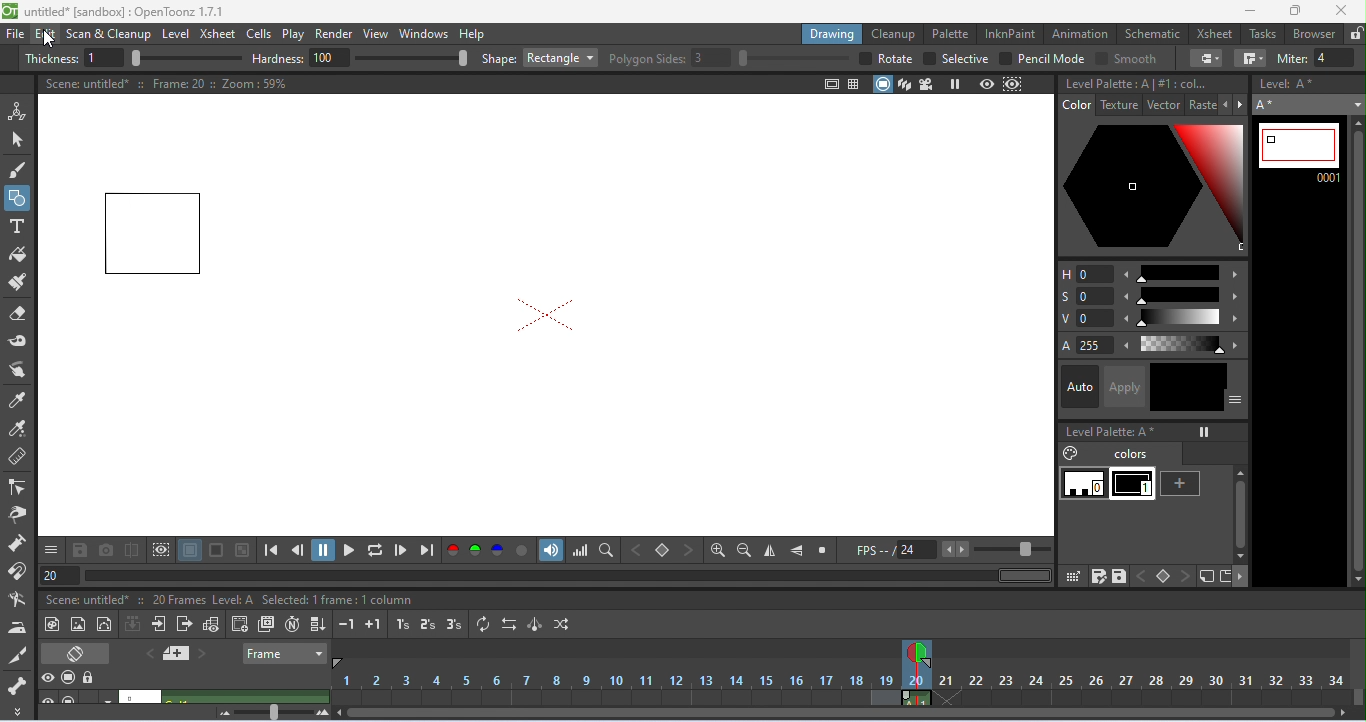 The height and width of the screenshot is (722, 1366). I want to click on rectangle, so click(562, 57).